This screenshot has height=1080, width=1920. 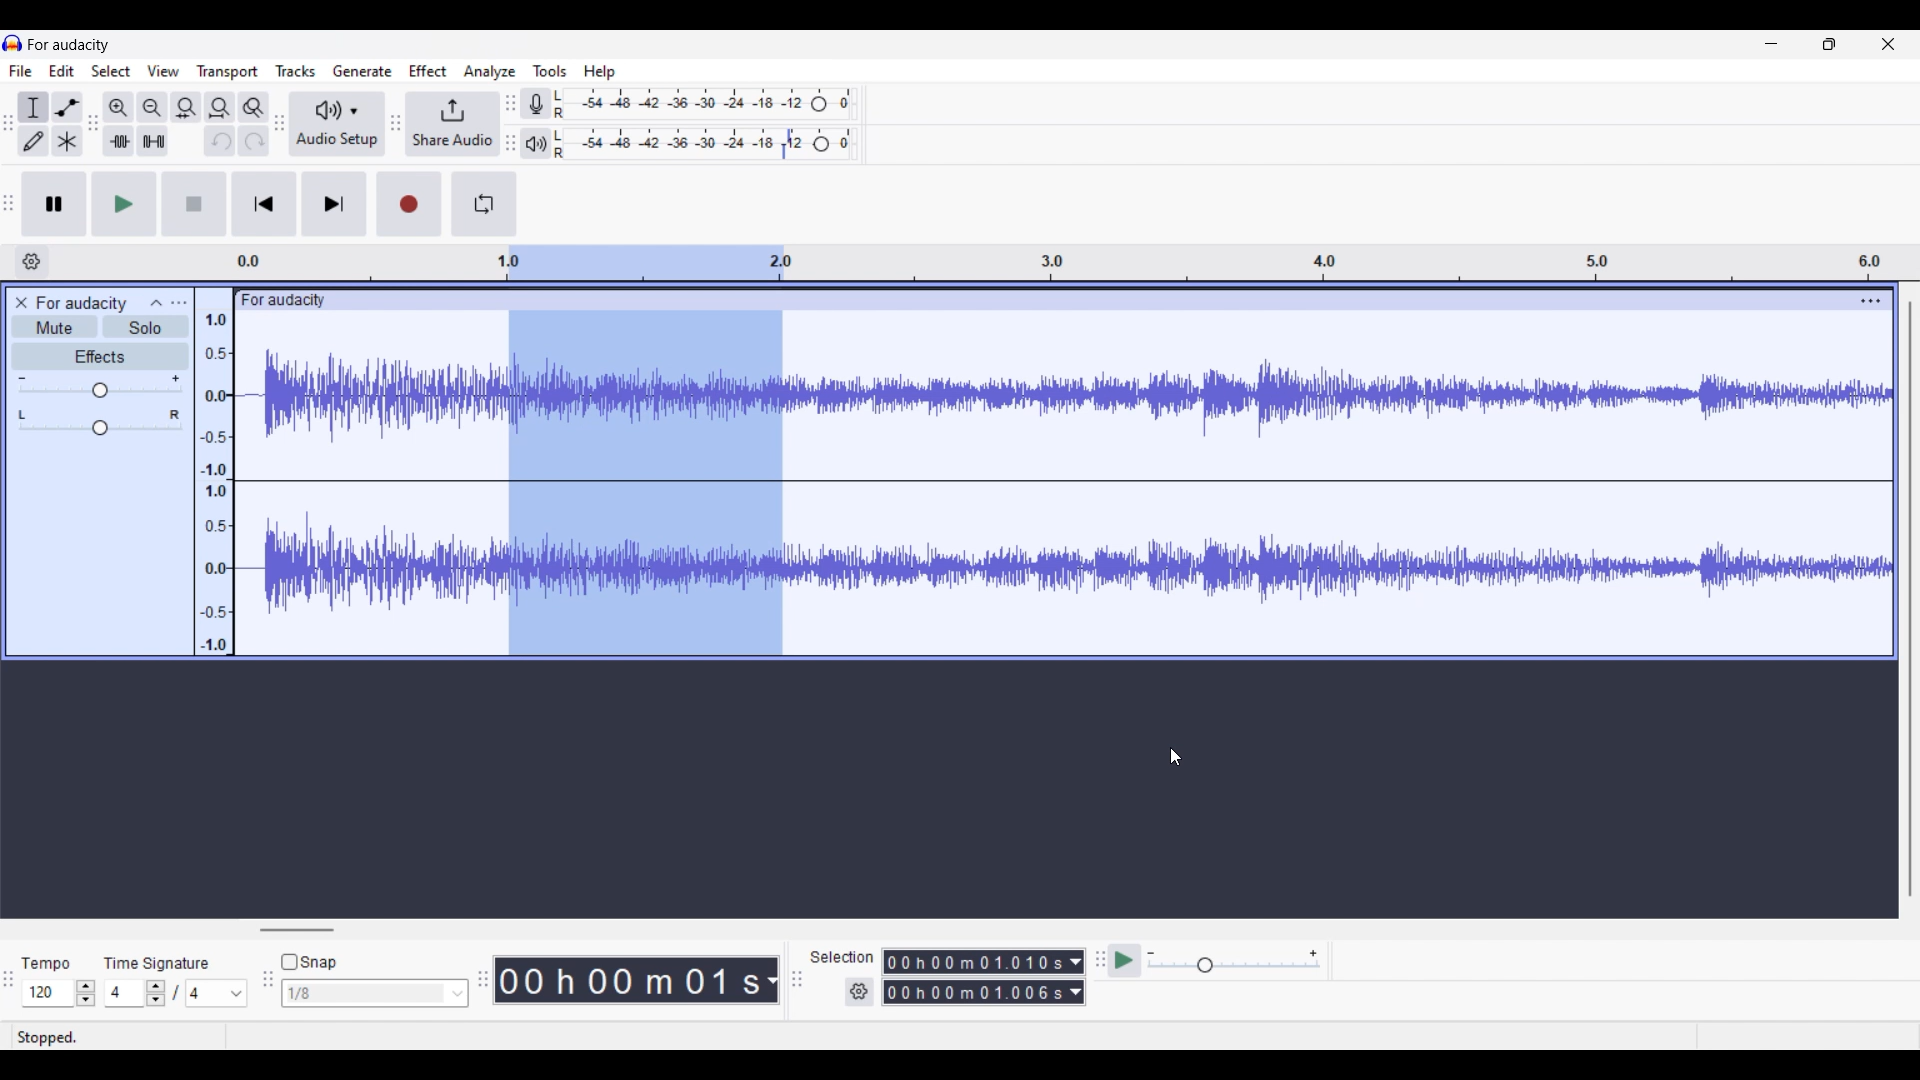 I want to click on for audacity, so click(x=82, y=304).